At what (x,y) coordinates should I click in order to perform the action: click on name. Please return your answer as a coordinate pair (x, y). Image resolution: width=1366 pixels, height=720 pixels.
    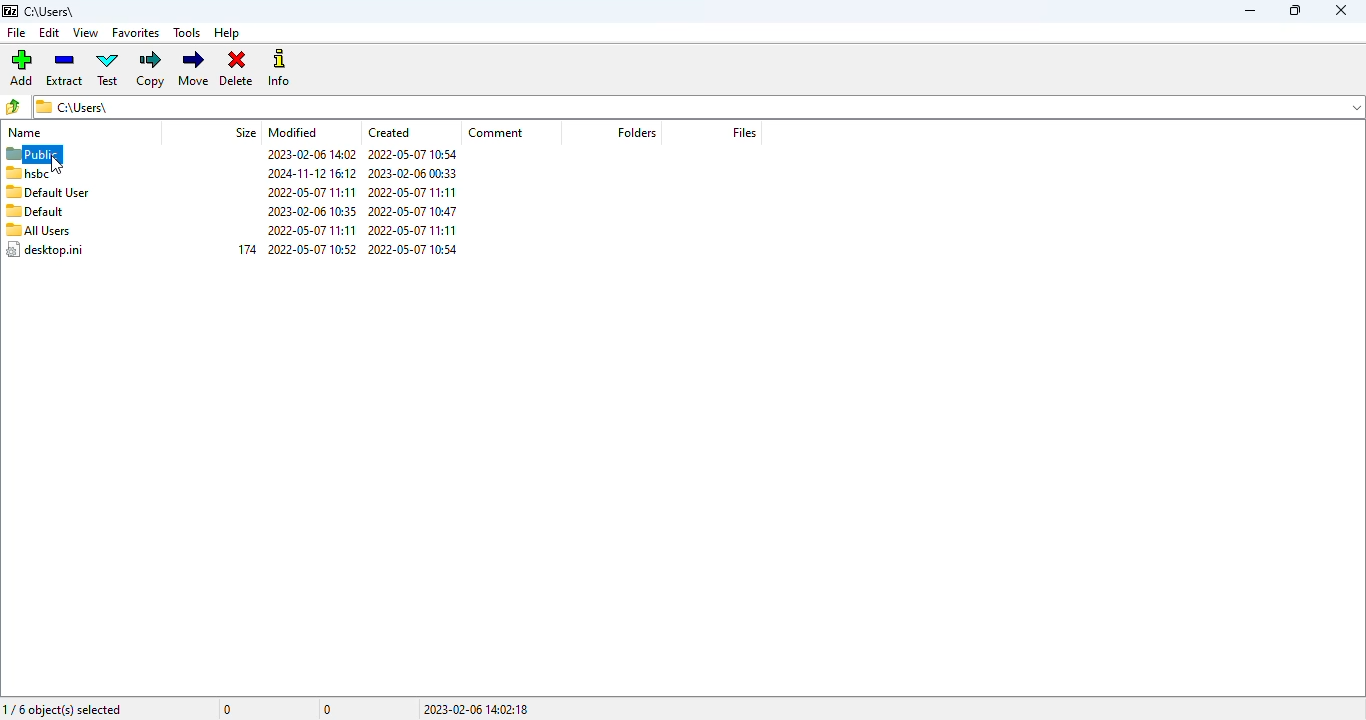
    Looking at the image, I should click on (24, 132).